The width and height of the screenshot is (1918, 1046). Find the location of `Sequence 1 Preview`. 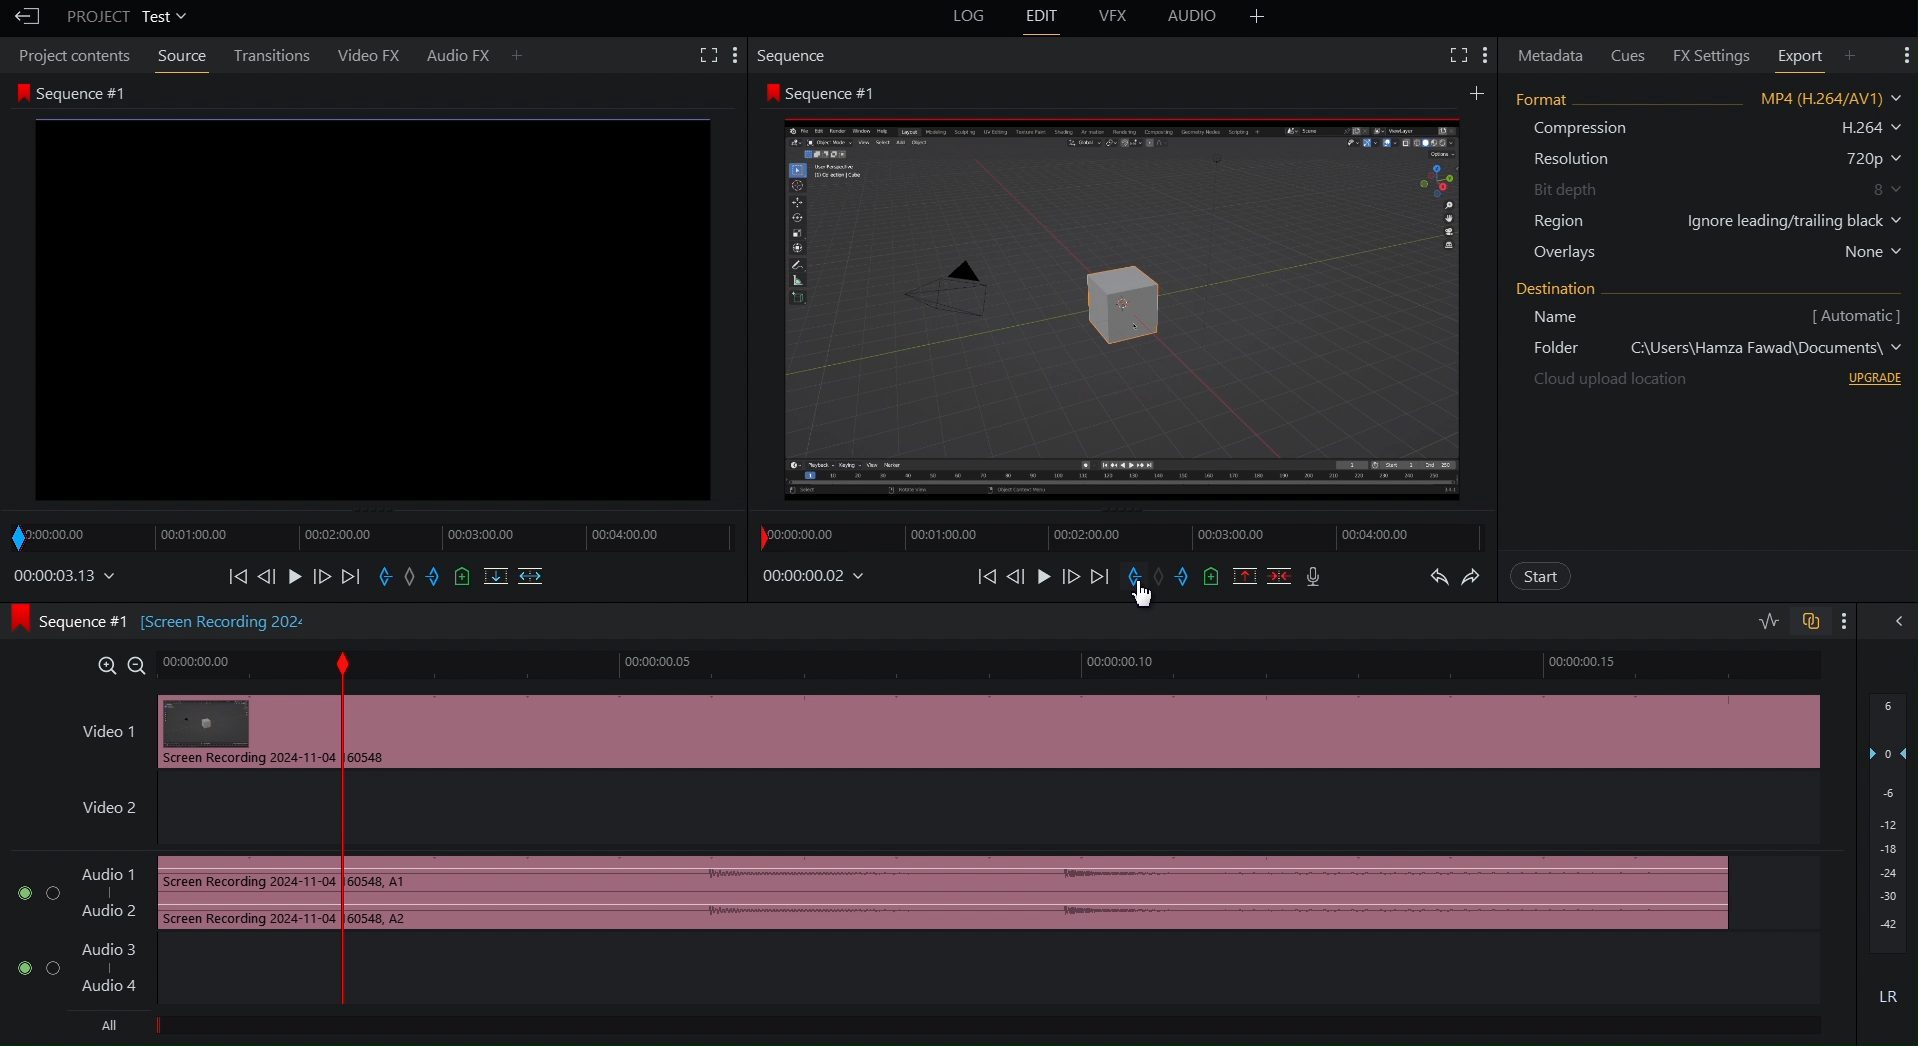

Sequence 1 Preview is located at coordinates (1120, 294).